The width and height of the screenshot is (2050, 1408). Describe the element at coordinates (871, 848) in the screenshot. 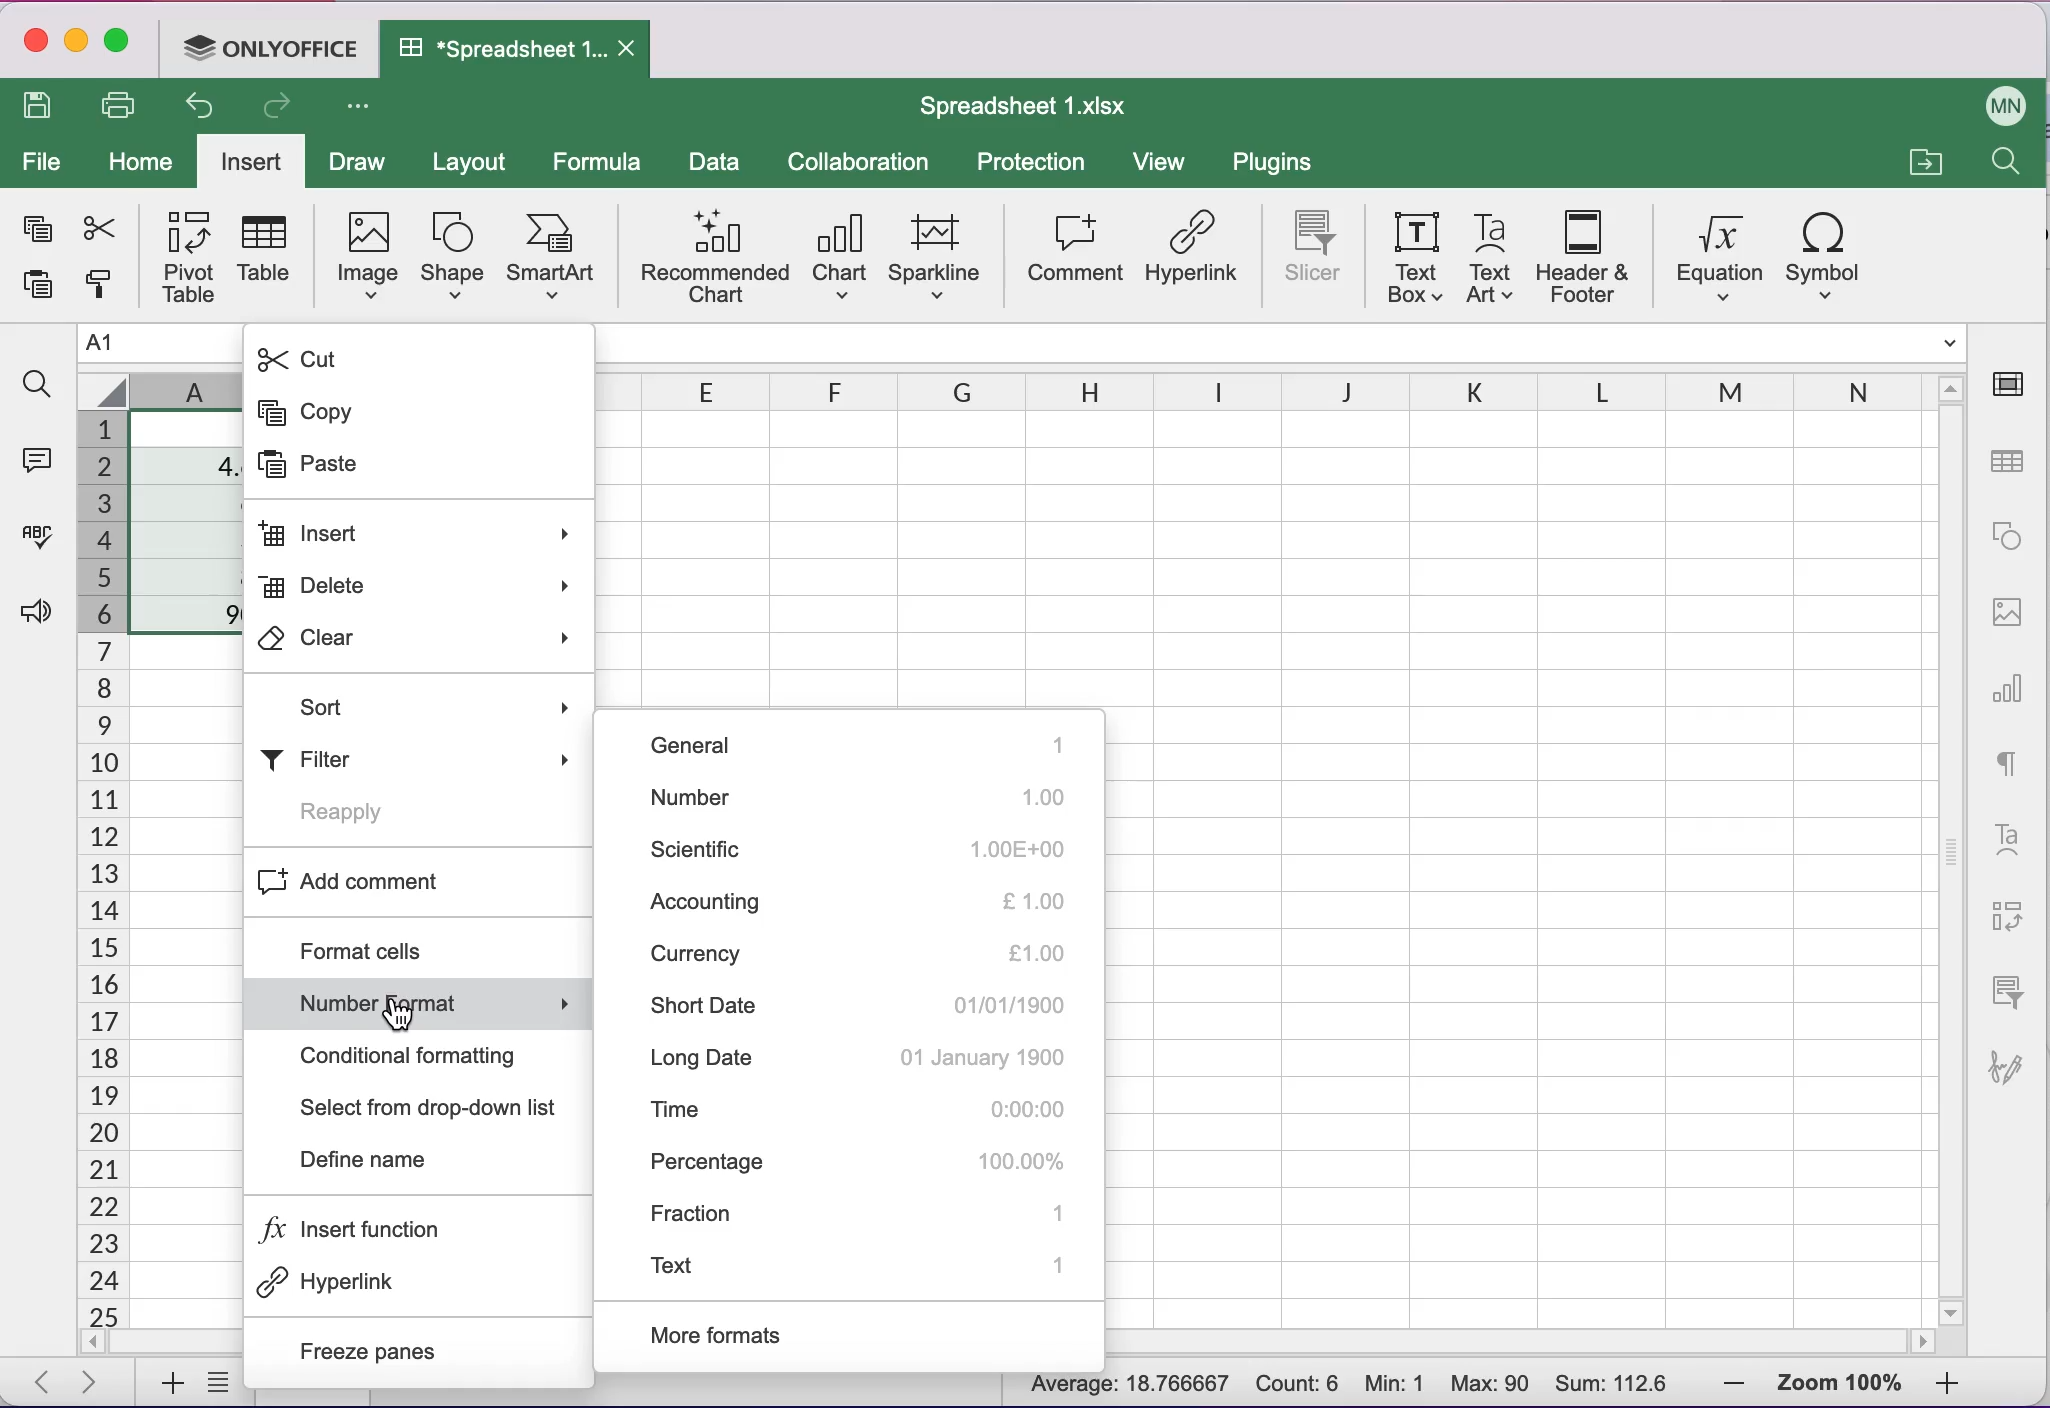

I see `scientific` at that location.